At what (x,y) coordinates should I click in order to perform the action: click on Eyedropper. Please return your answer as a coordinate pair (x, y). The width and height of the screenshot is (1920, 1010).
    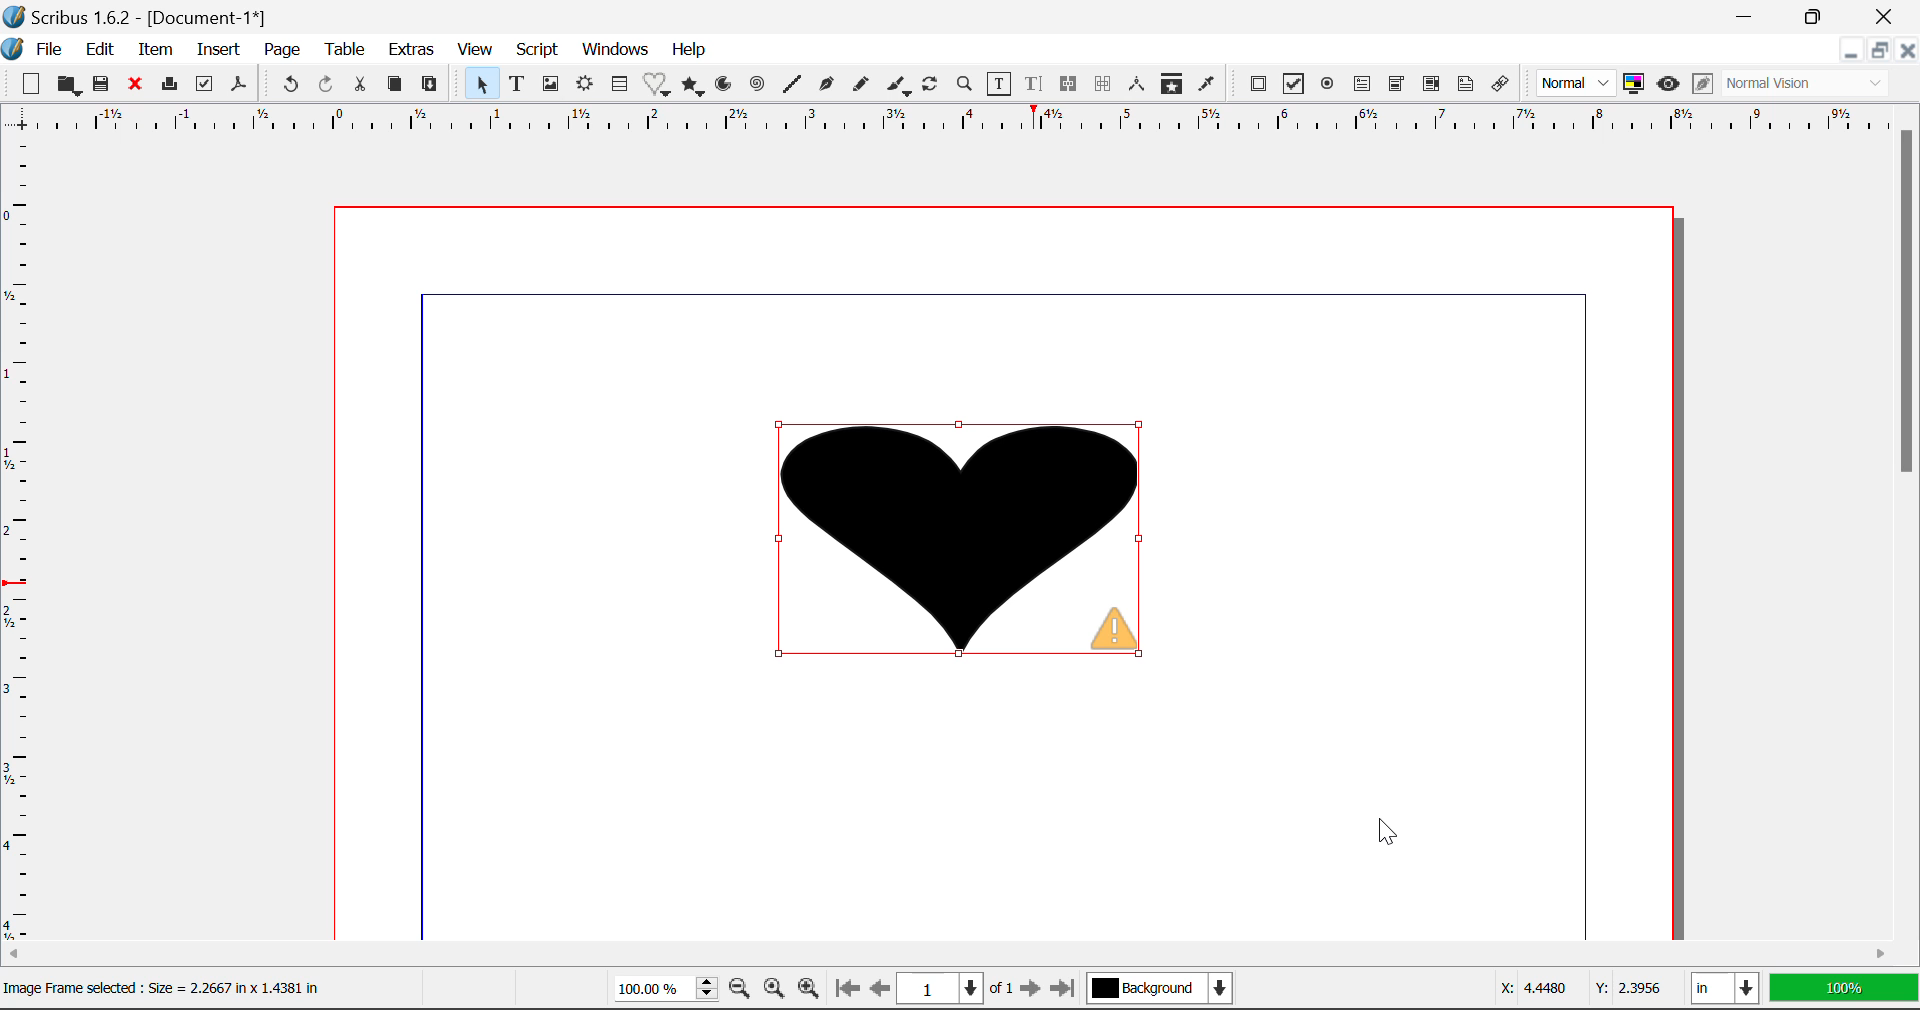
    Looking at the image, I should click on (1207, 84).